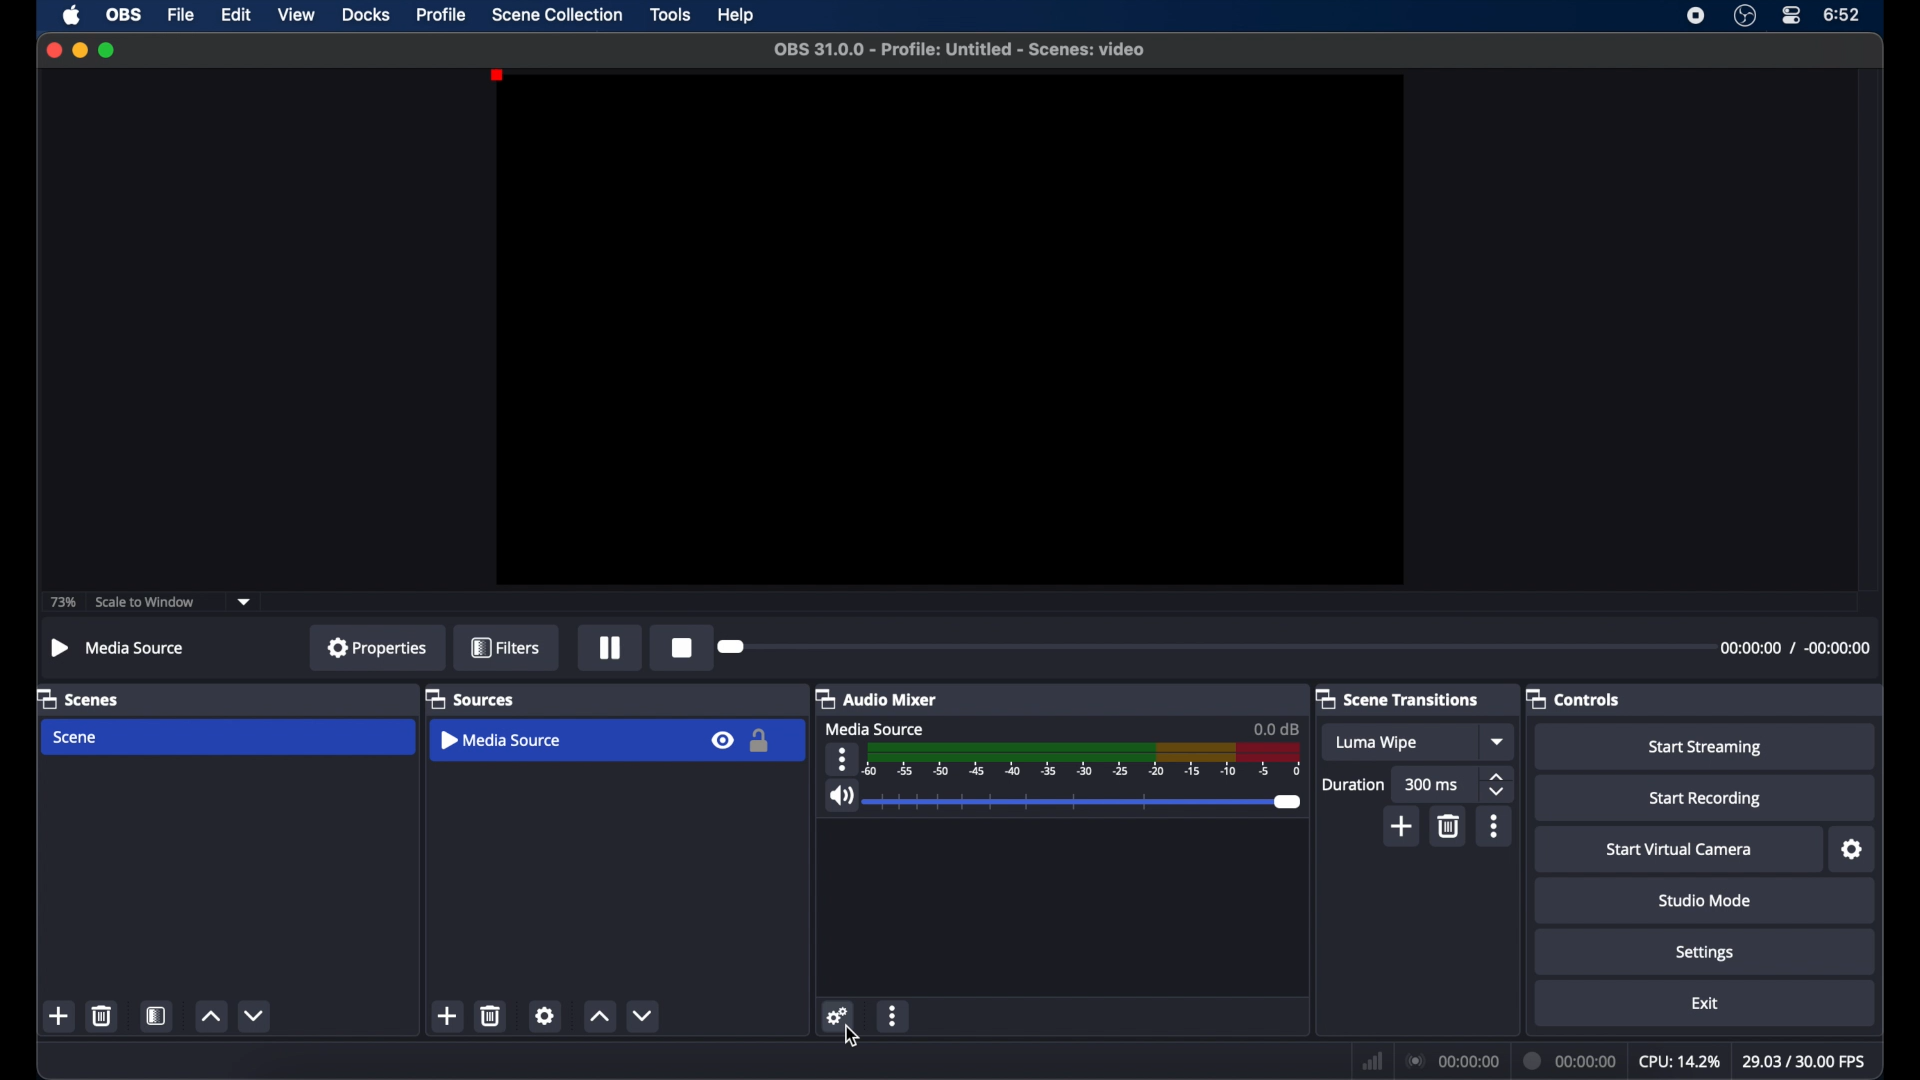 The height and width of the screenshot is (1080, 1920). Describe the element at coordinates (79, 700) in the screenshot. I see `scenes` at that location.